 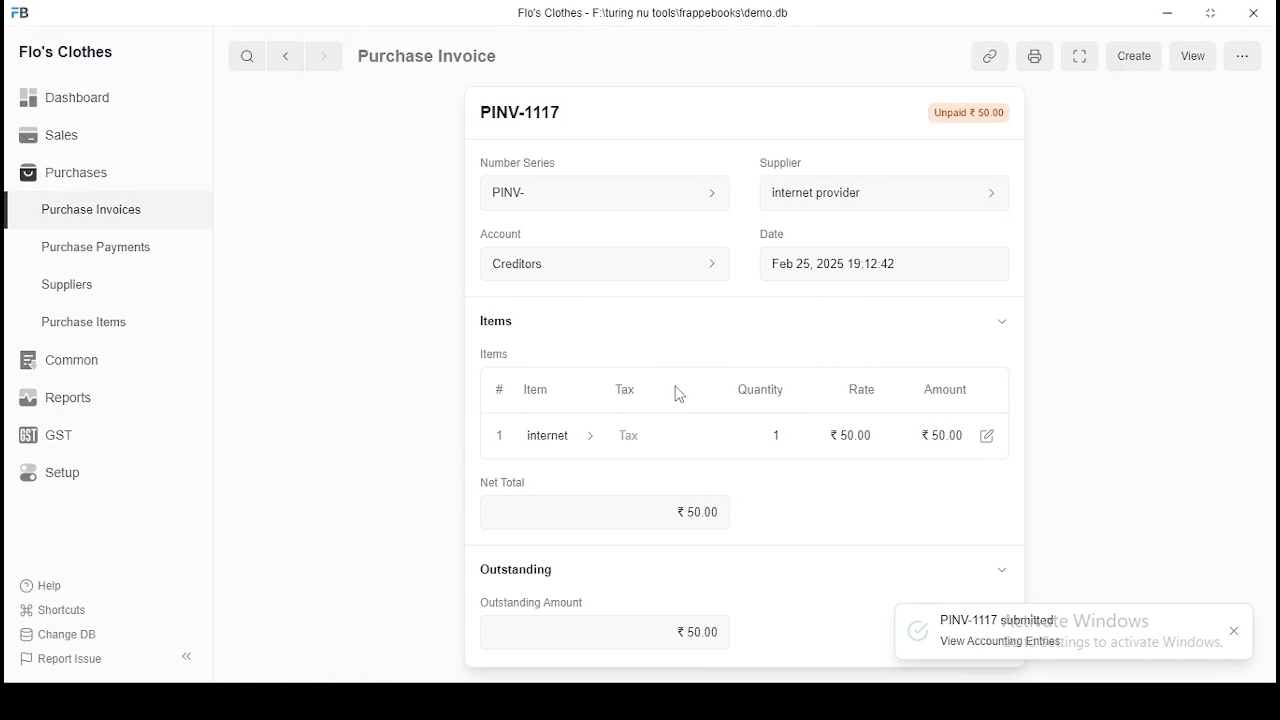 What do you see at coordinates (185, 655) in the screenshot?
I see `close pane` at bounding box center [185, 655].